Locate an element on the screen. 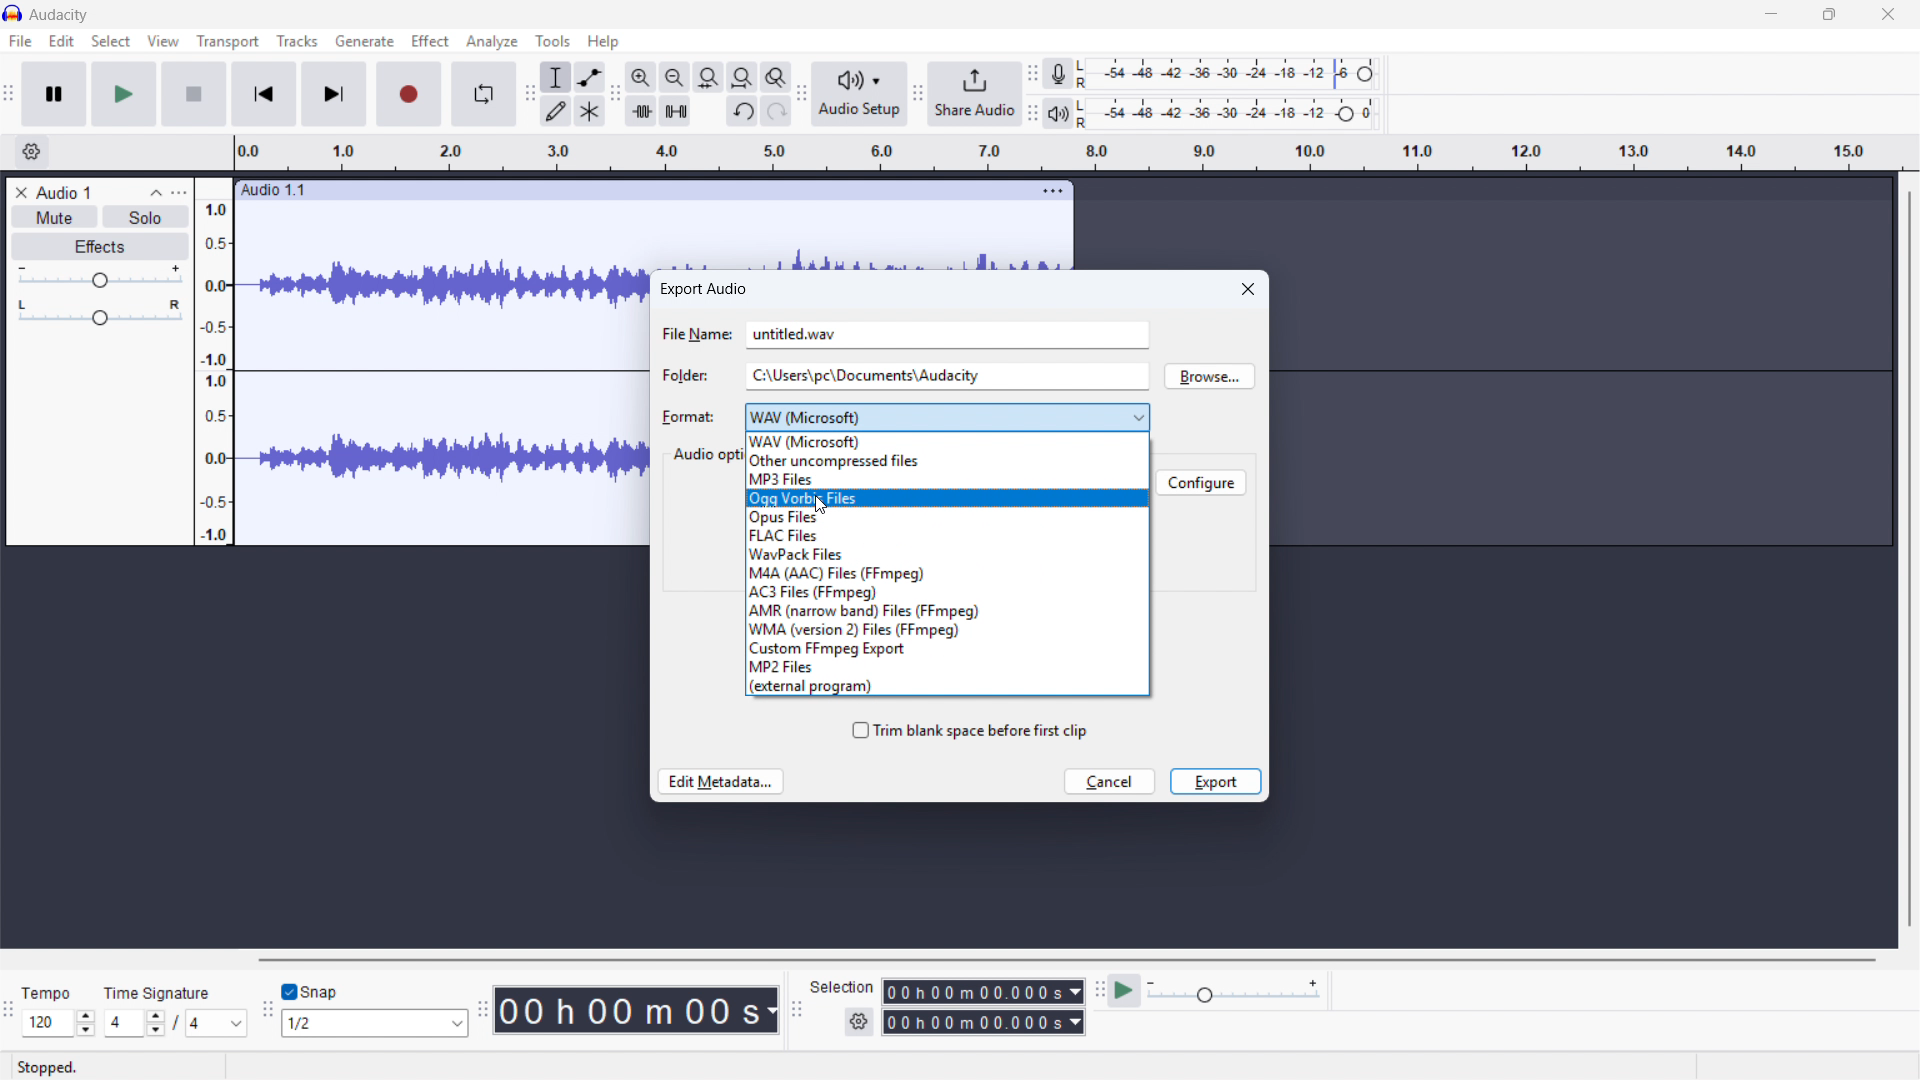 The width and height of the screenshot is (1920, 1080). Fit selection to width is located at coordinates (709, 76).